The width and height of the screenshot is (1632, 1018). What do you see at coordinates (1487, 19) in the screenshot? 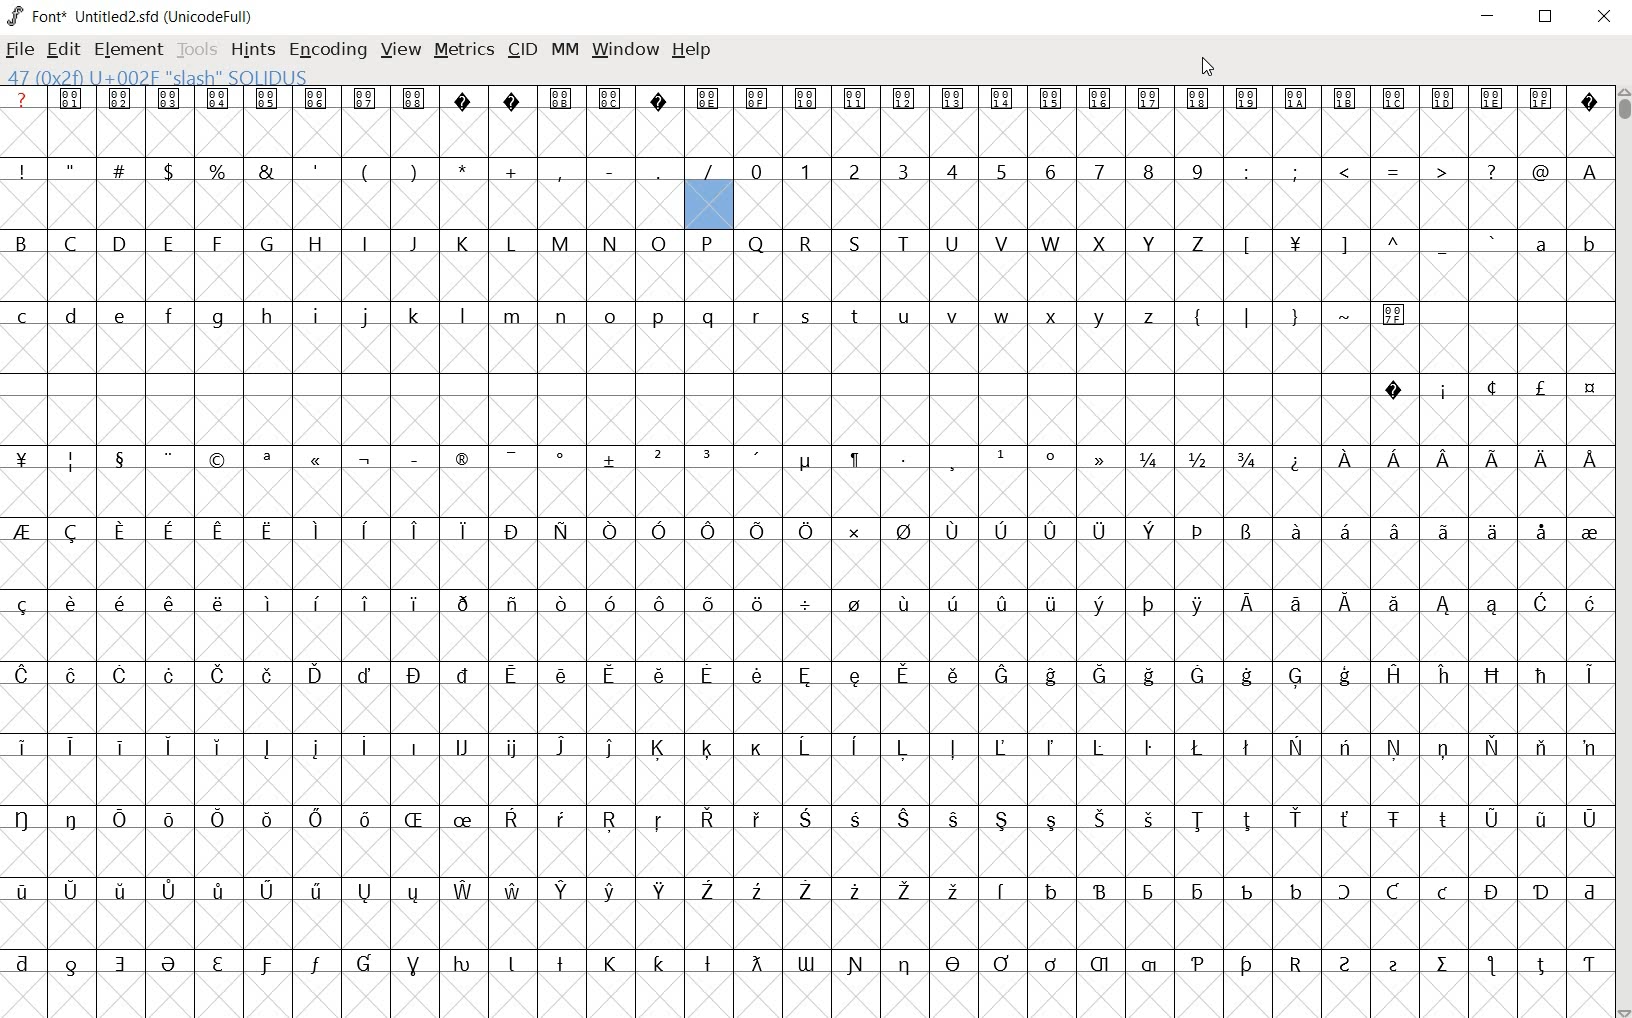
I see `MINIMIZE` at bounding box center [1487, 19].